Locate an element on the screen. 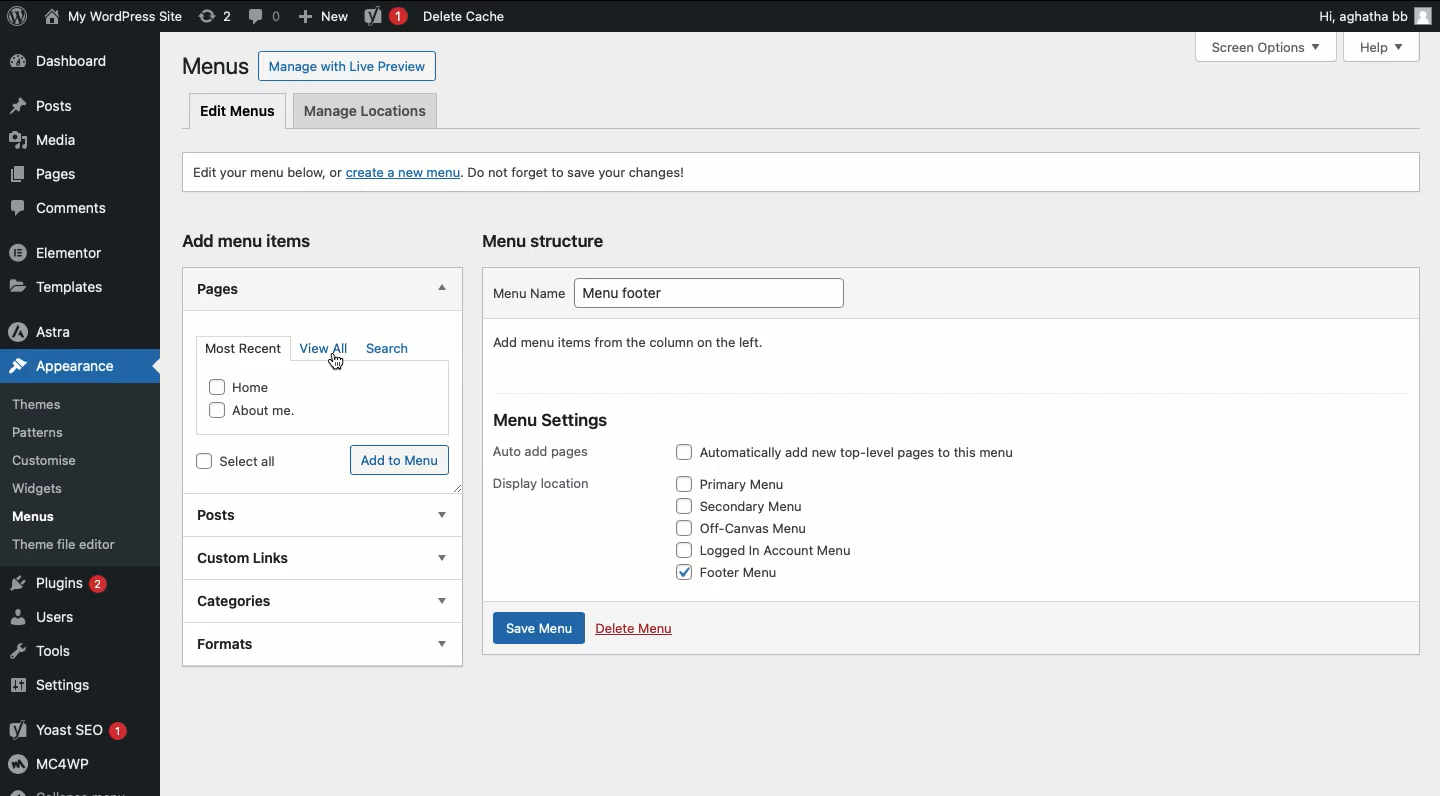  User is located at coordinates (114, 18).